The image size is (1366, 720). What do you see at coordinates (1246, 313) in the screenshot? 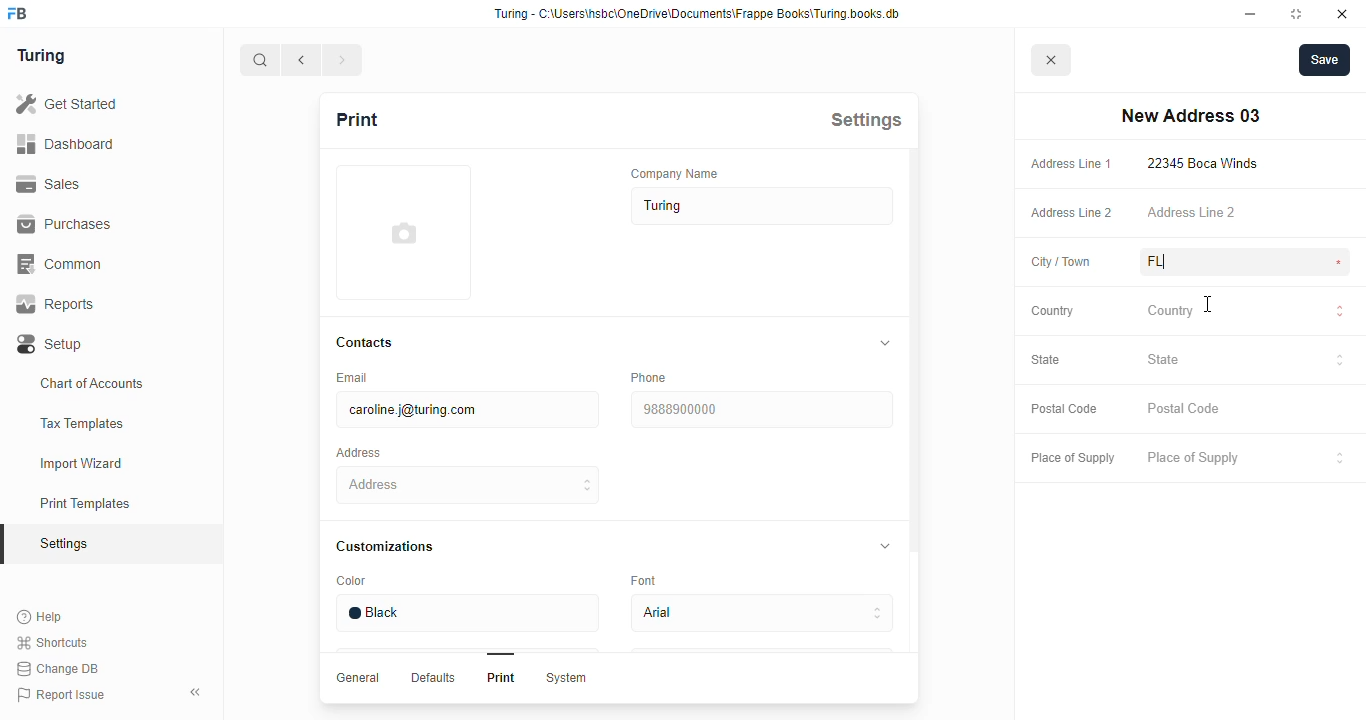
I see `country` at bounding box center [1246, 313].